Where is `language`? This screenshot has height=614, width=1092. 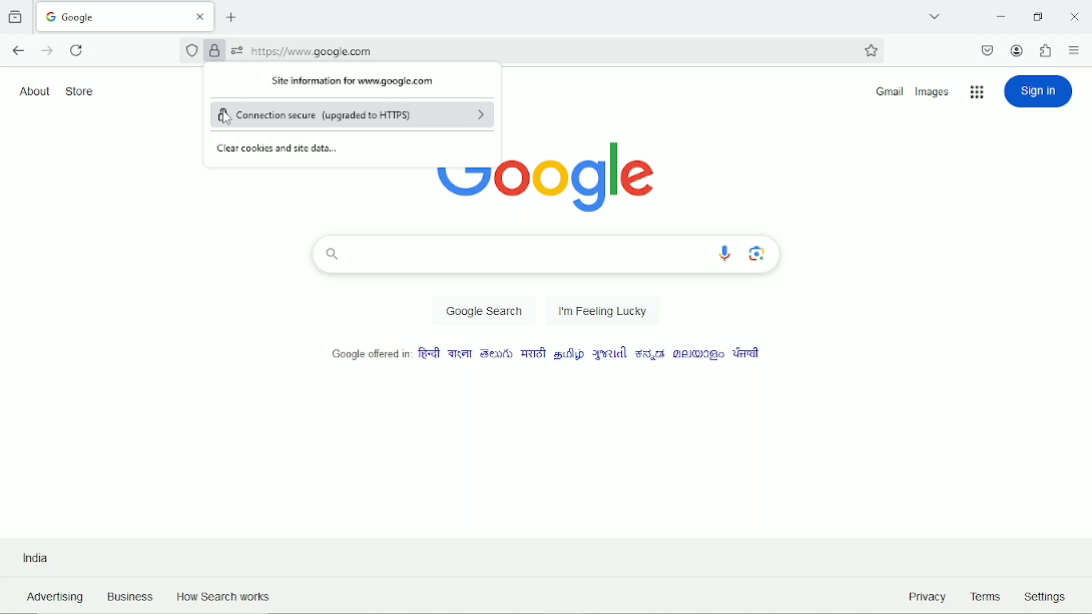 language is located at coordinates (531, 353).